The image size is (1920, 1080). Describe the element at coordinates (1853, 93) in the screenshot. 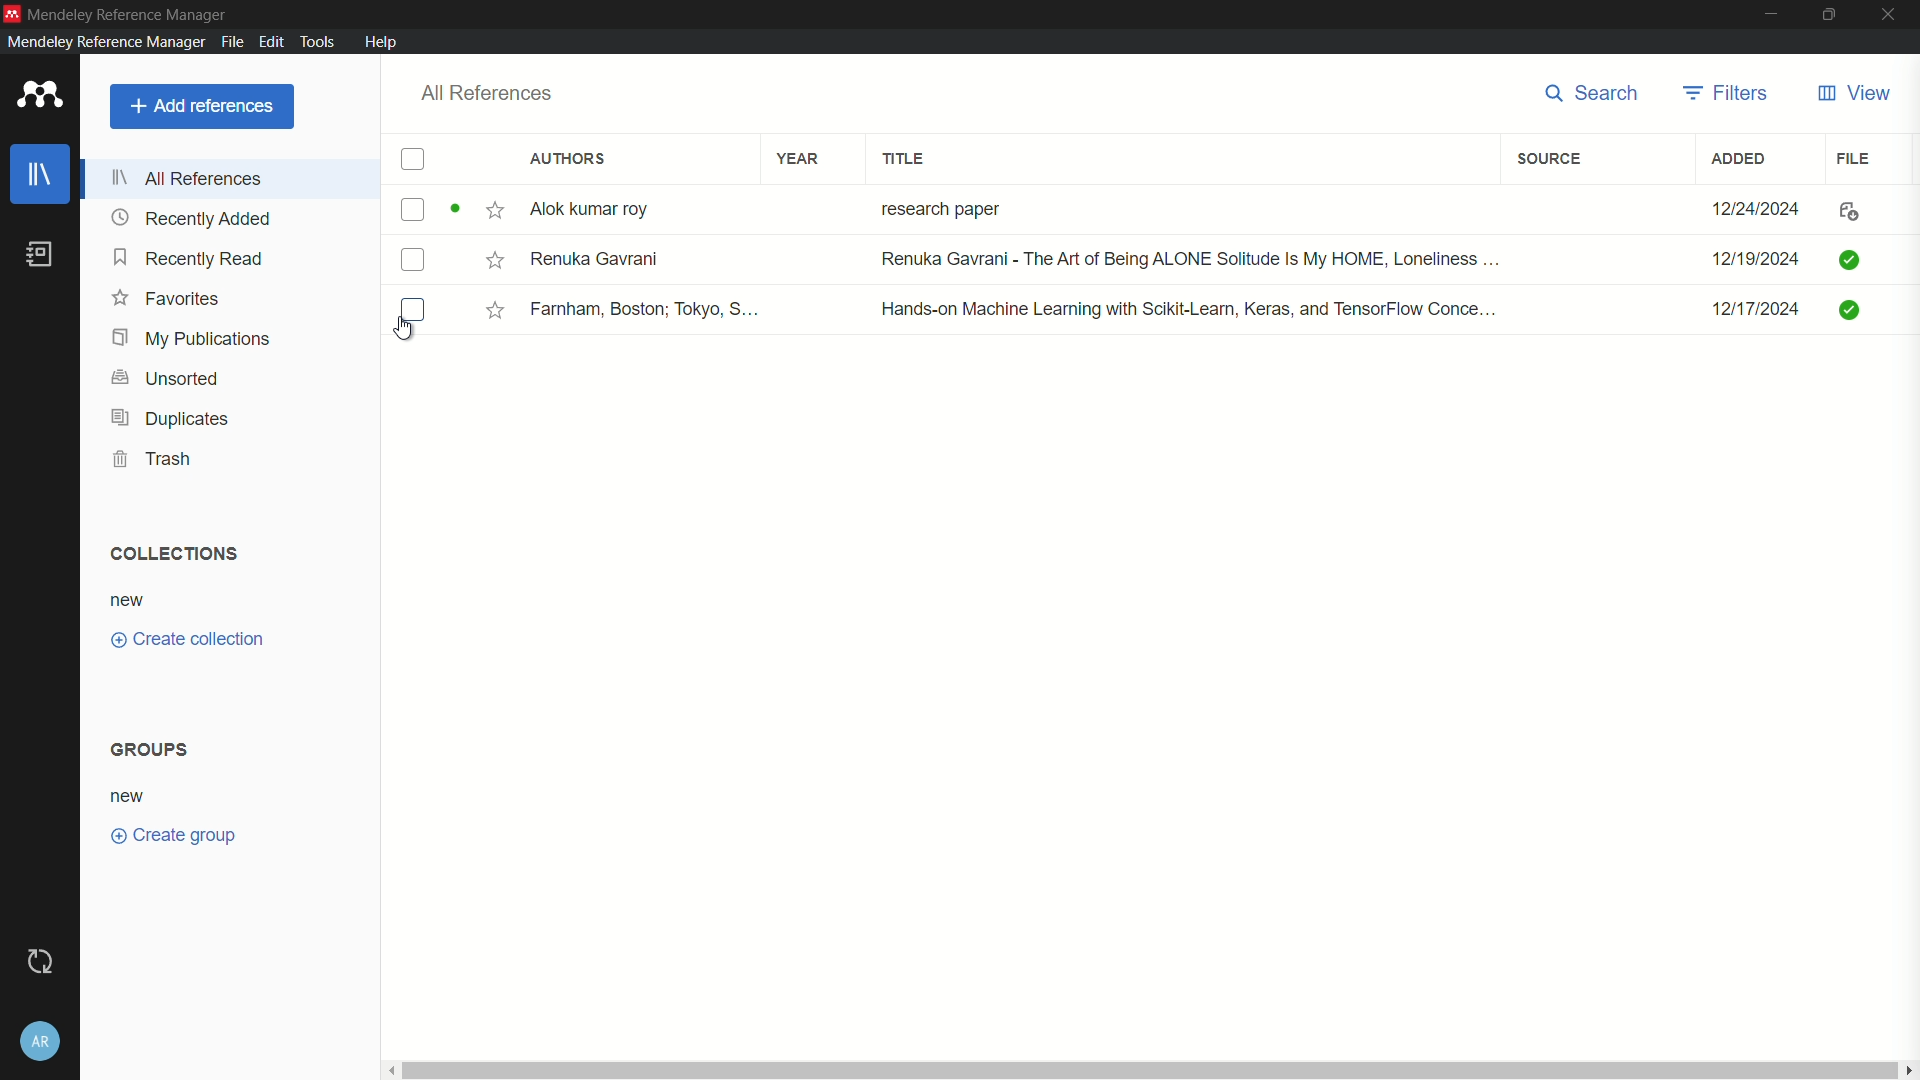

I see `view` at that location.